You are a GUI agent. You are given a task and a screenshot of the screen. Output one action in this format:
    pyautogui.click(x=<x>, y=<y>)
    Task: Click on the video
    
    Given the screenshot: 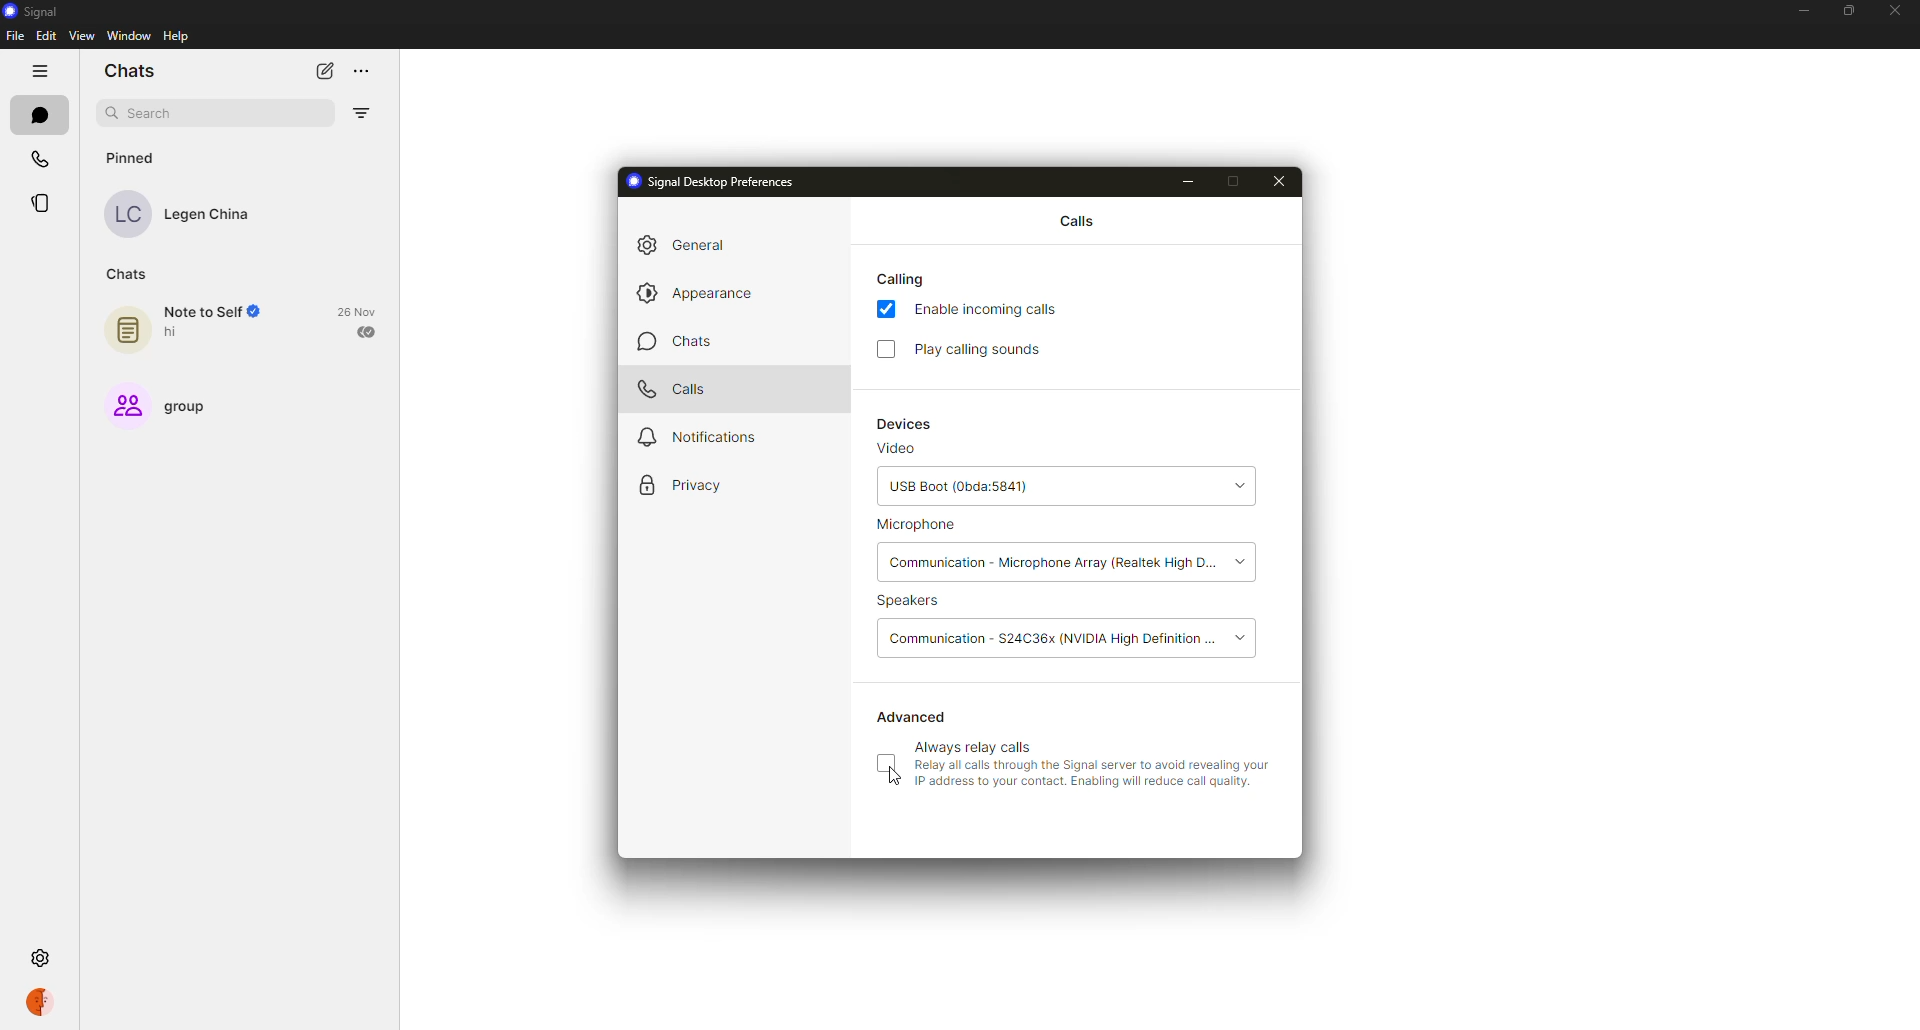 What is the action you would take?
    pyautogui.click(x=895, y=451)
    